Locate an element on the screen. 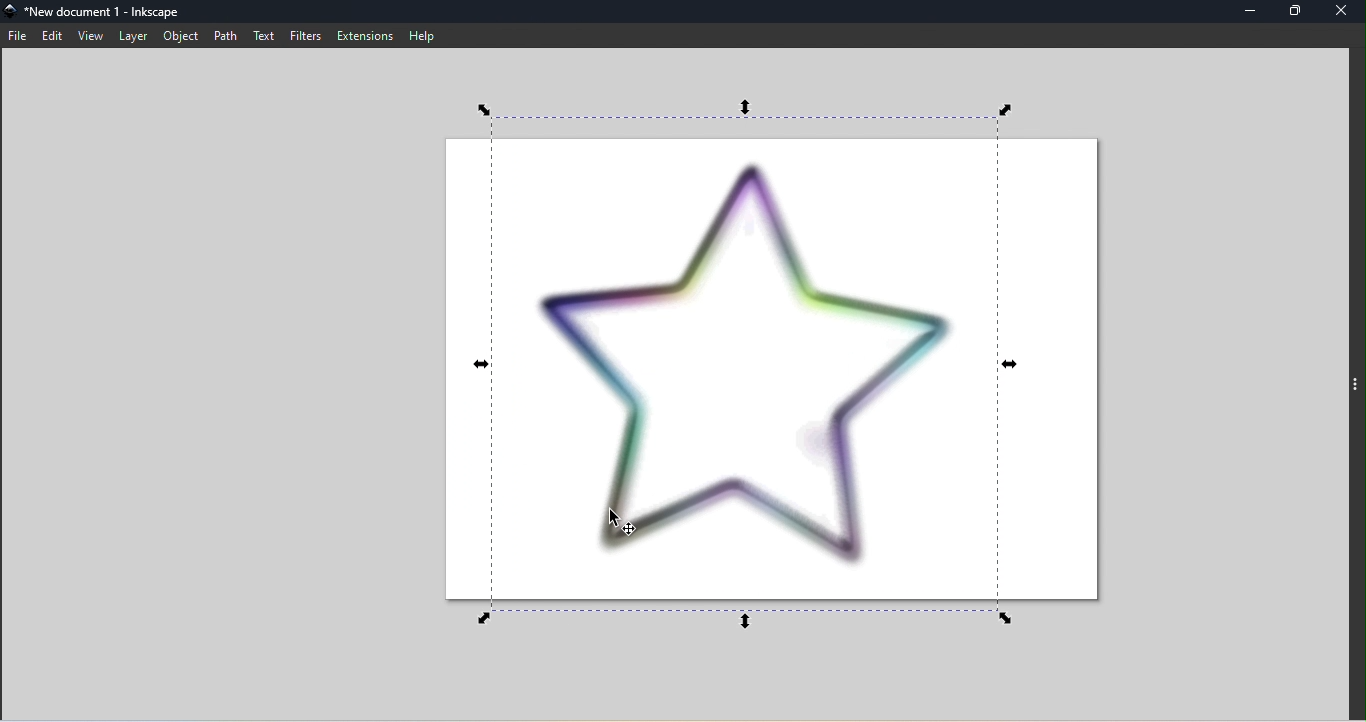  Object is located at coordinates (180, 37).